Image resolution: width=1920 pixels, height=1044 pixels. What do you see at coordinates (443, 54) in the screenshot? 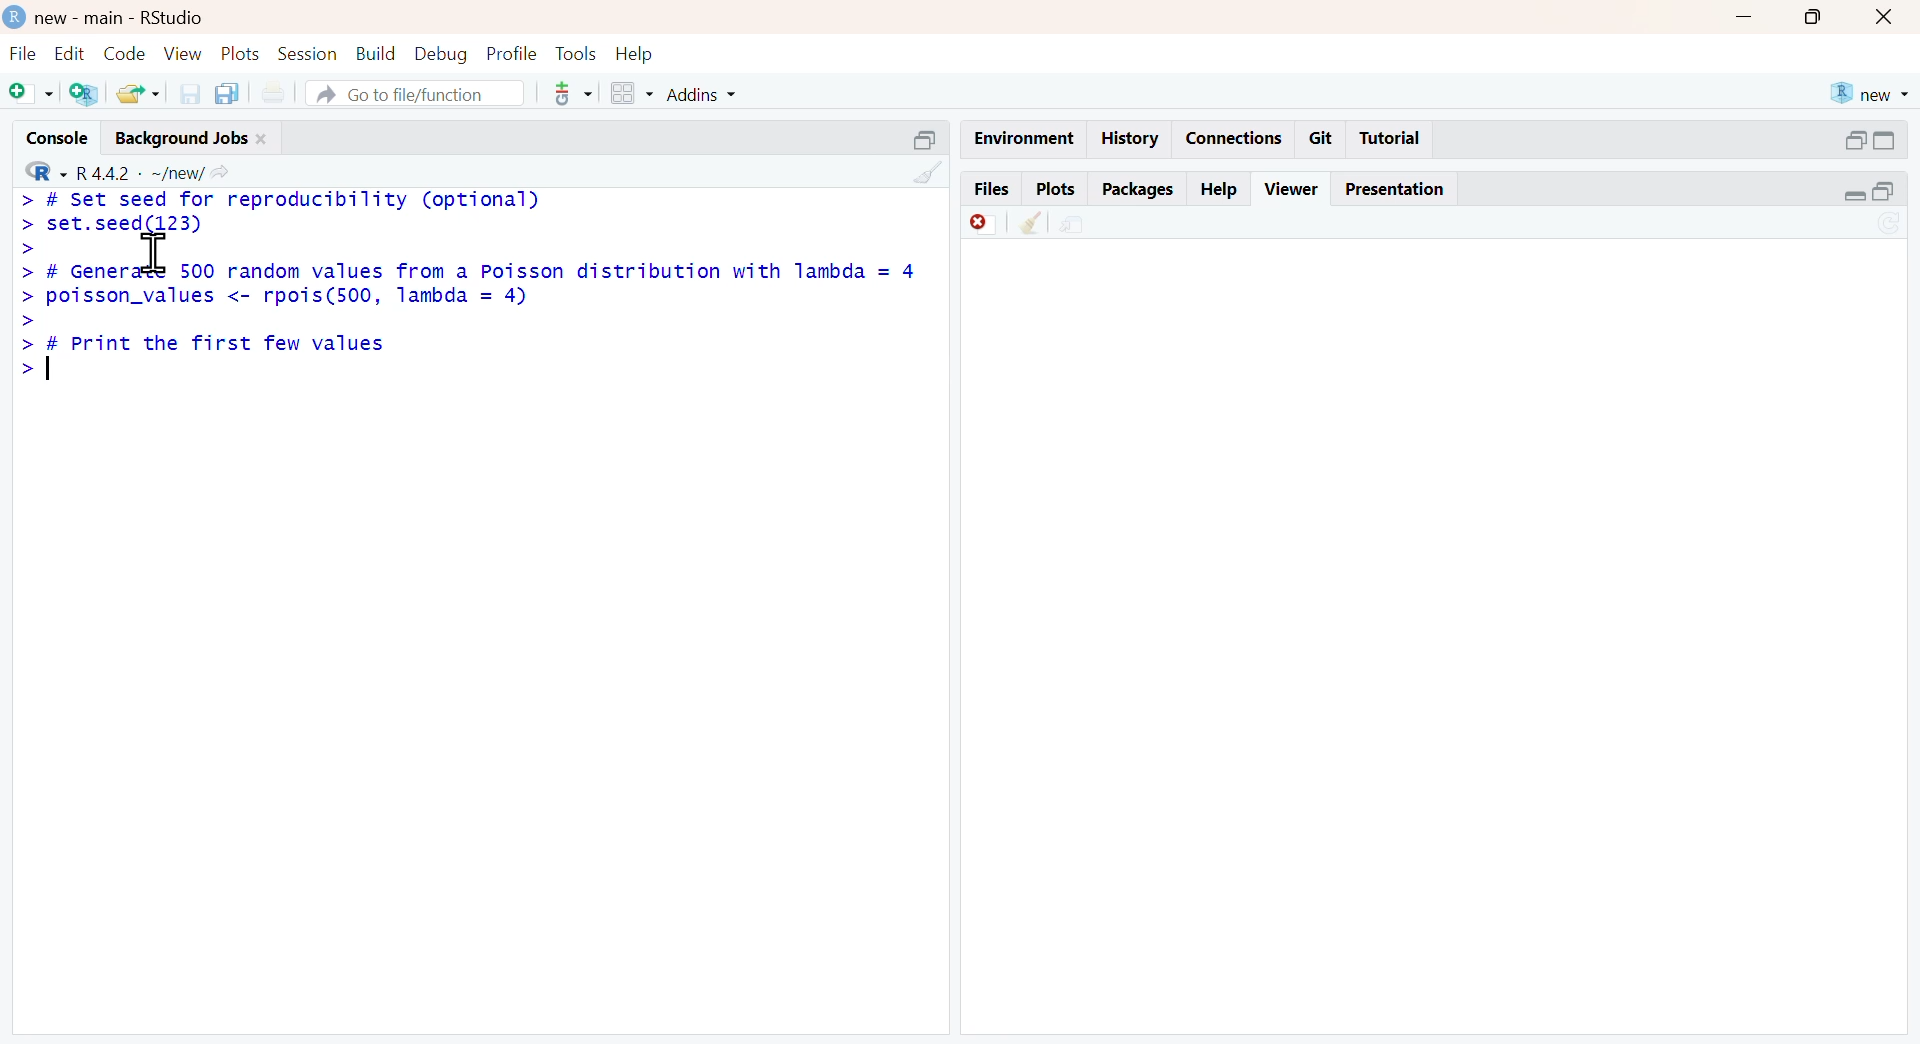
I see `debug` at bounding box center [443, 54].